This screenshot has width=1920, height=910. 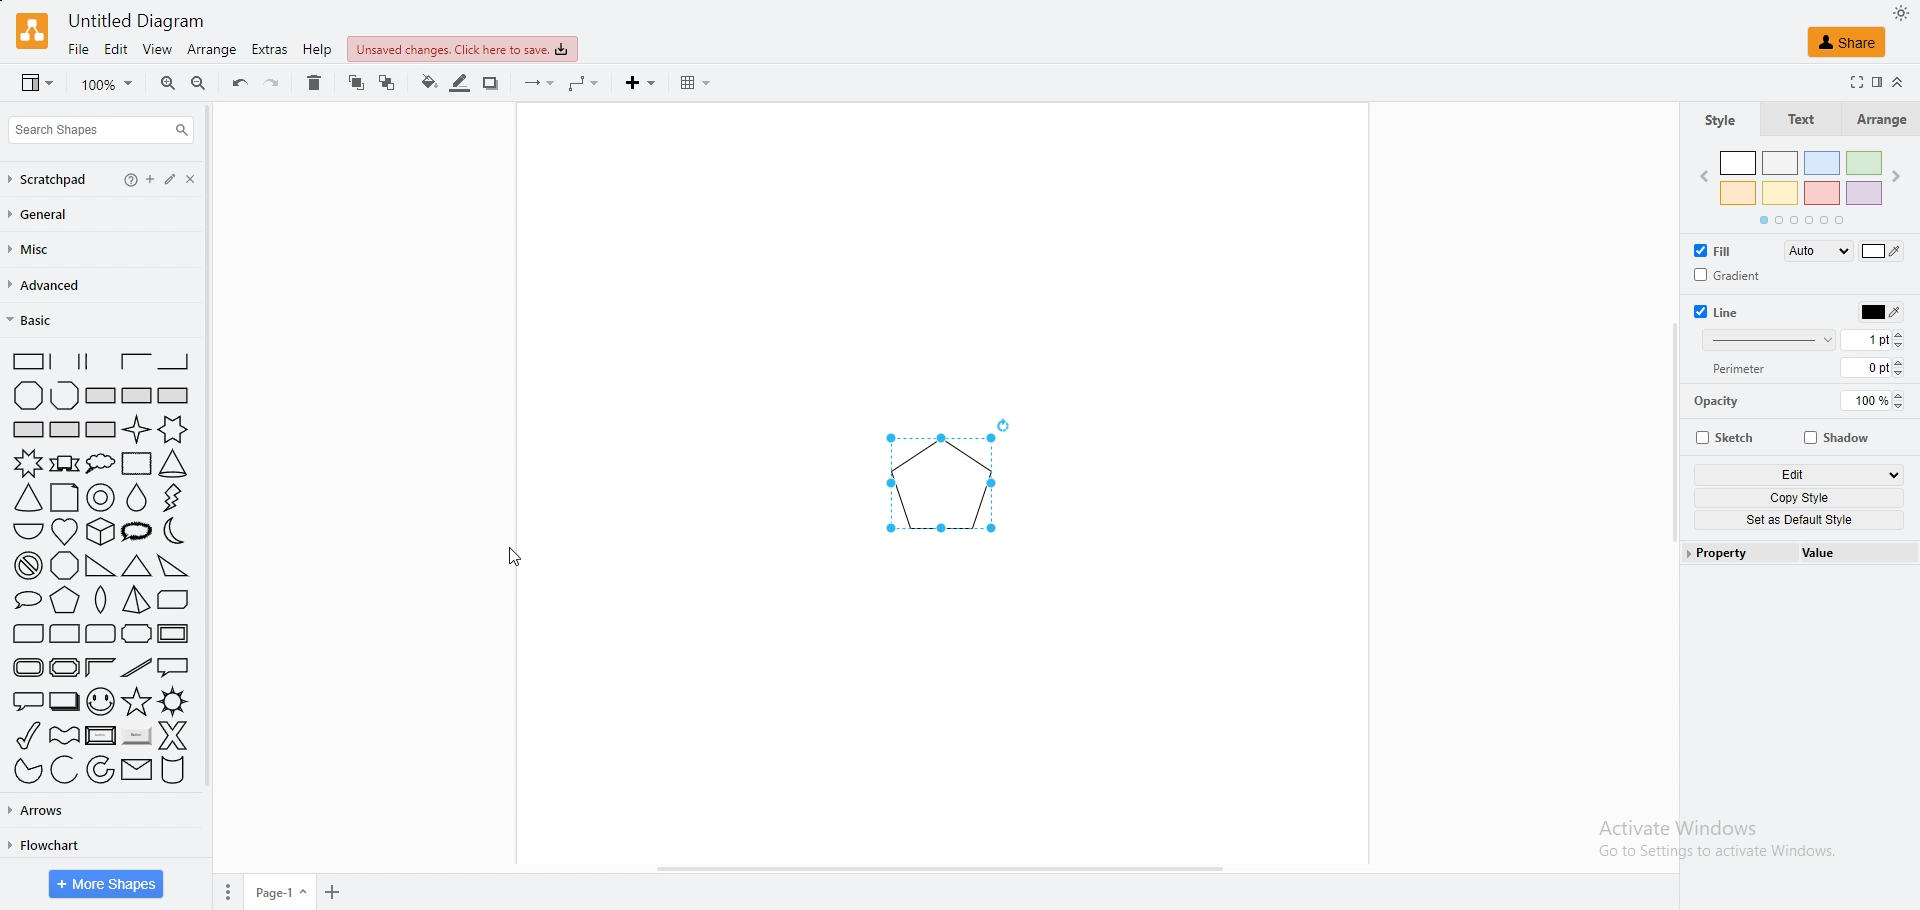 What do you see at coordinates (428, 83) in the screenshot?
I see `fill color` at bounding box center [428, 83].